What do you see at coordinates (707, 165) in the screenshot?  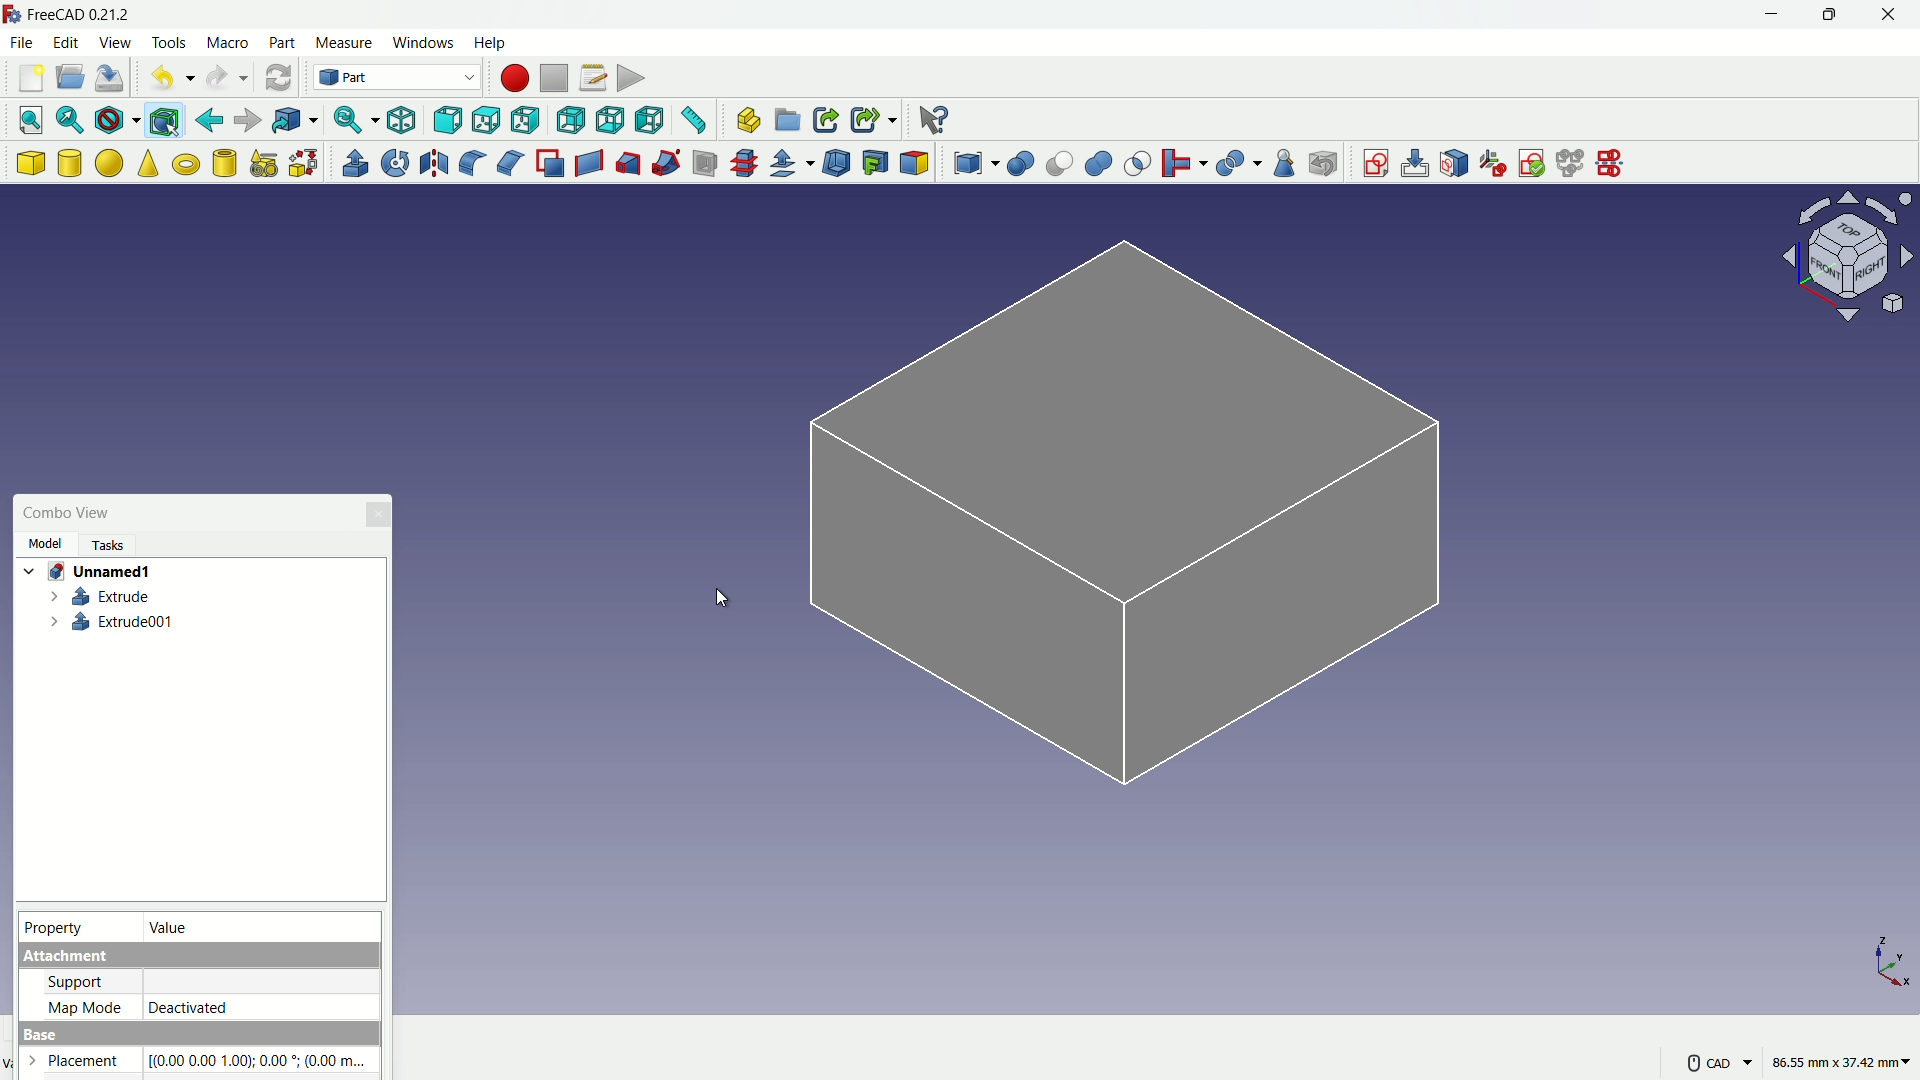 I see `section` at bounding box center [707, 165].